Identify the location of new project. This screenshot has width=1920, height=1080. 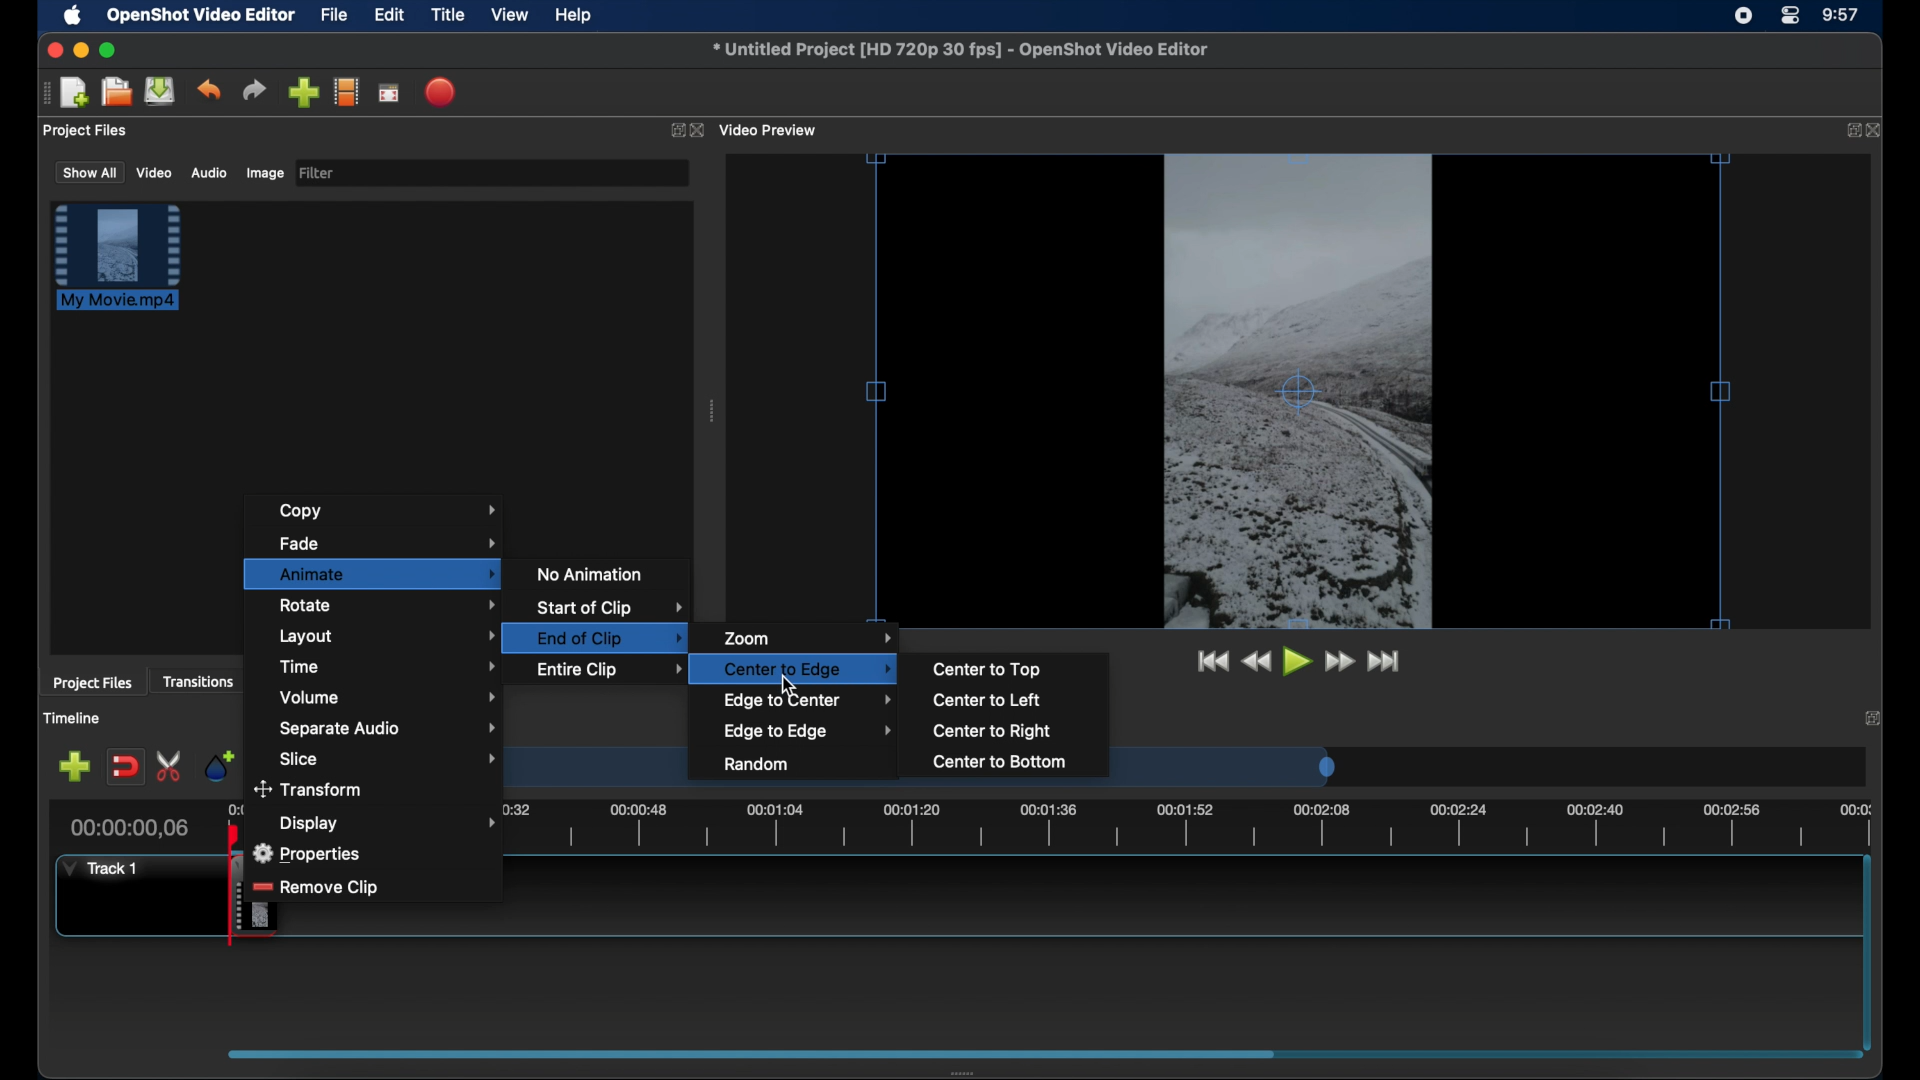
(76, 93).